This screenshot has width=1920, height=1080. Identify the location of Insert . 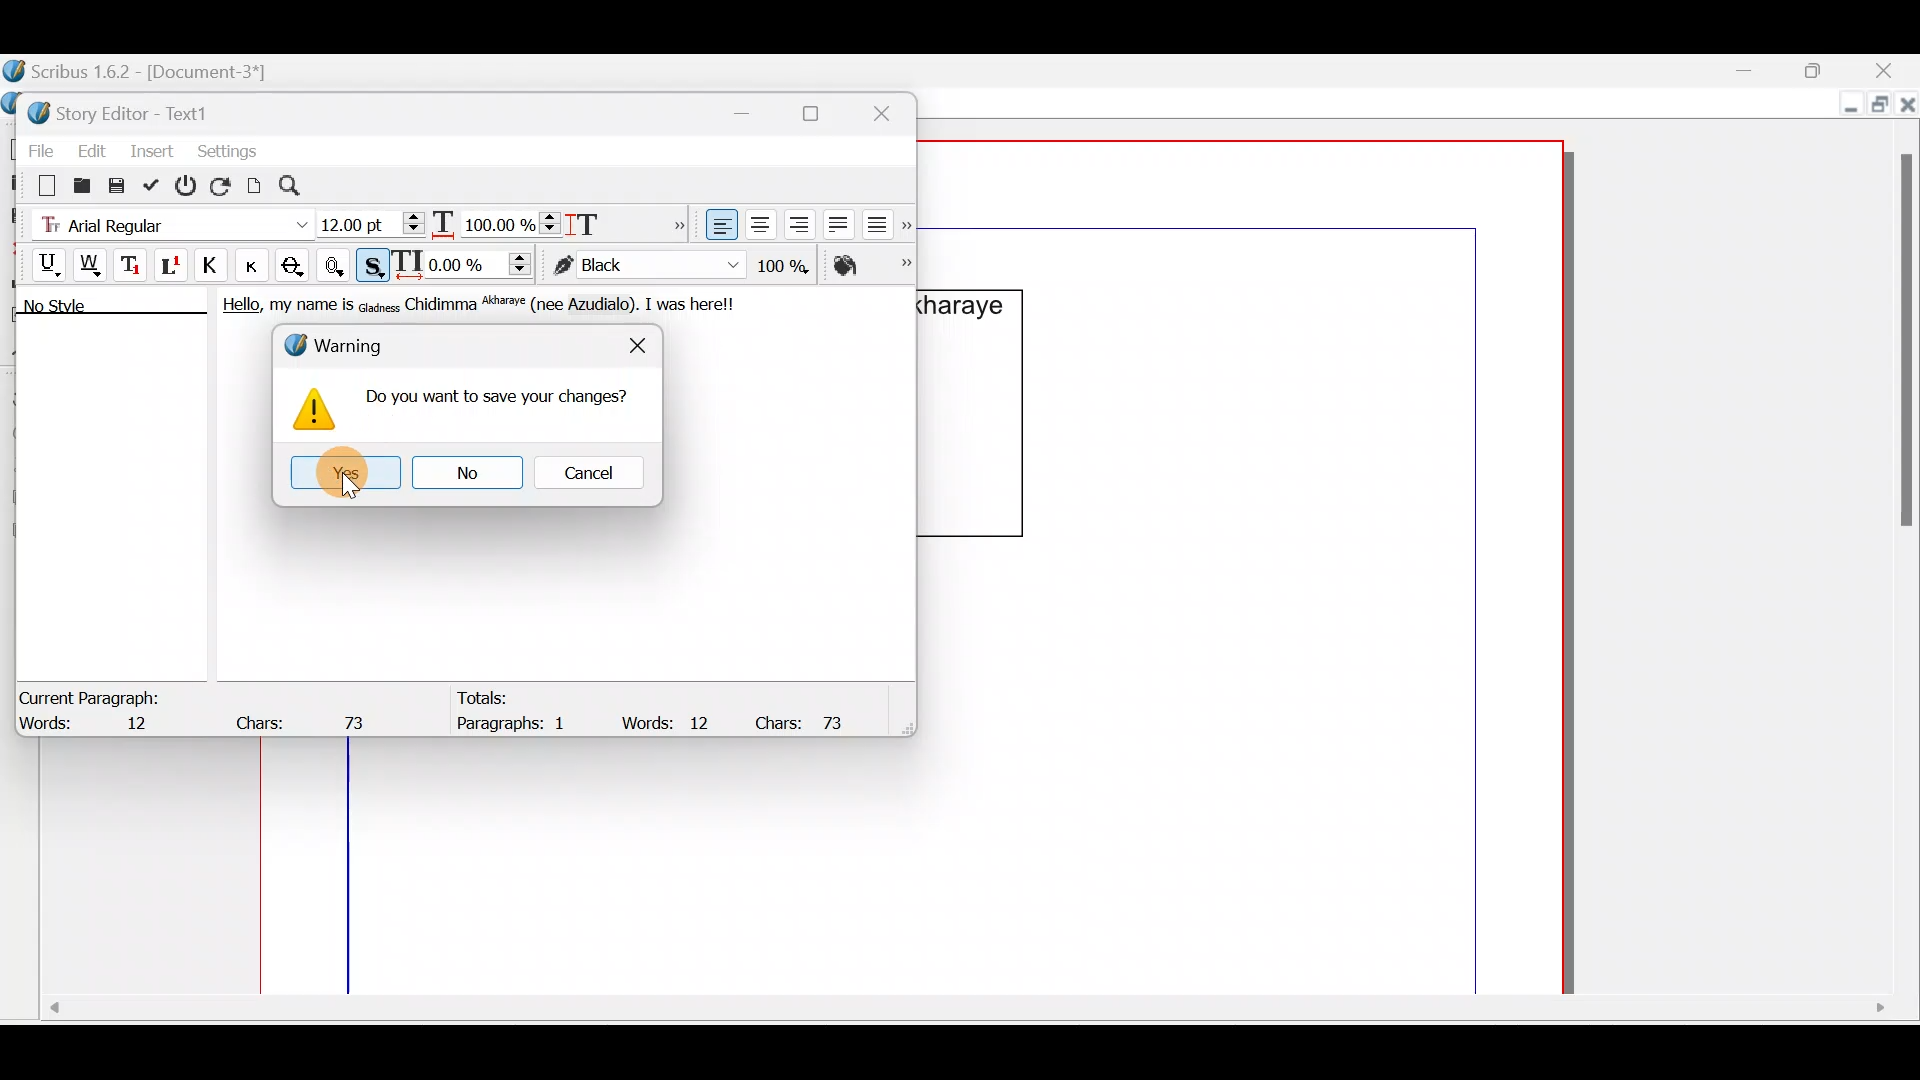
(153, 149).